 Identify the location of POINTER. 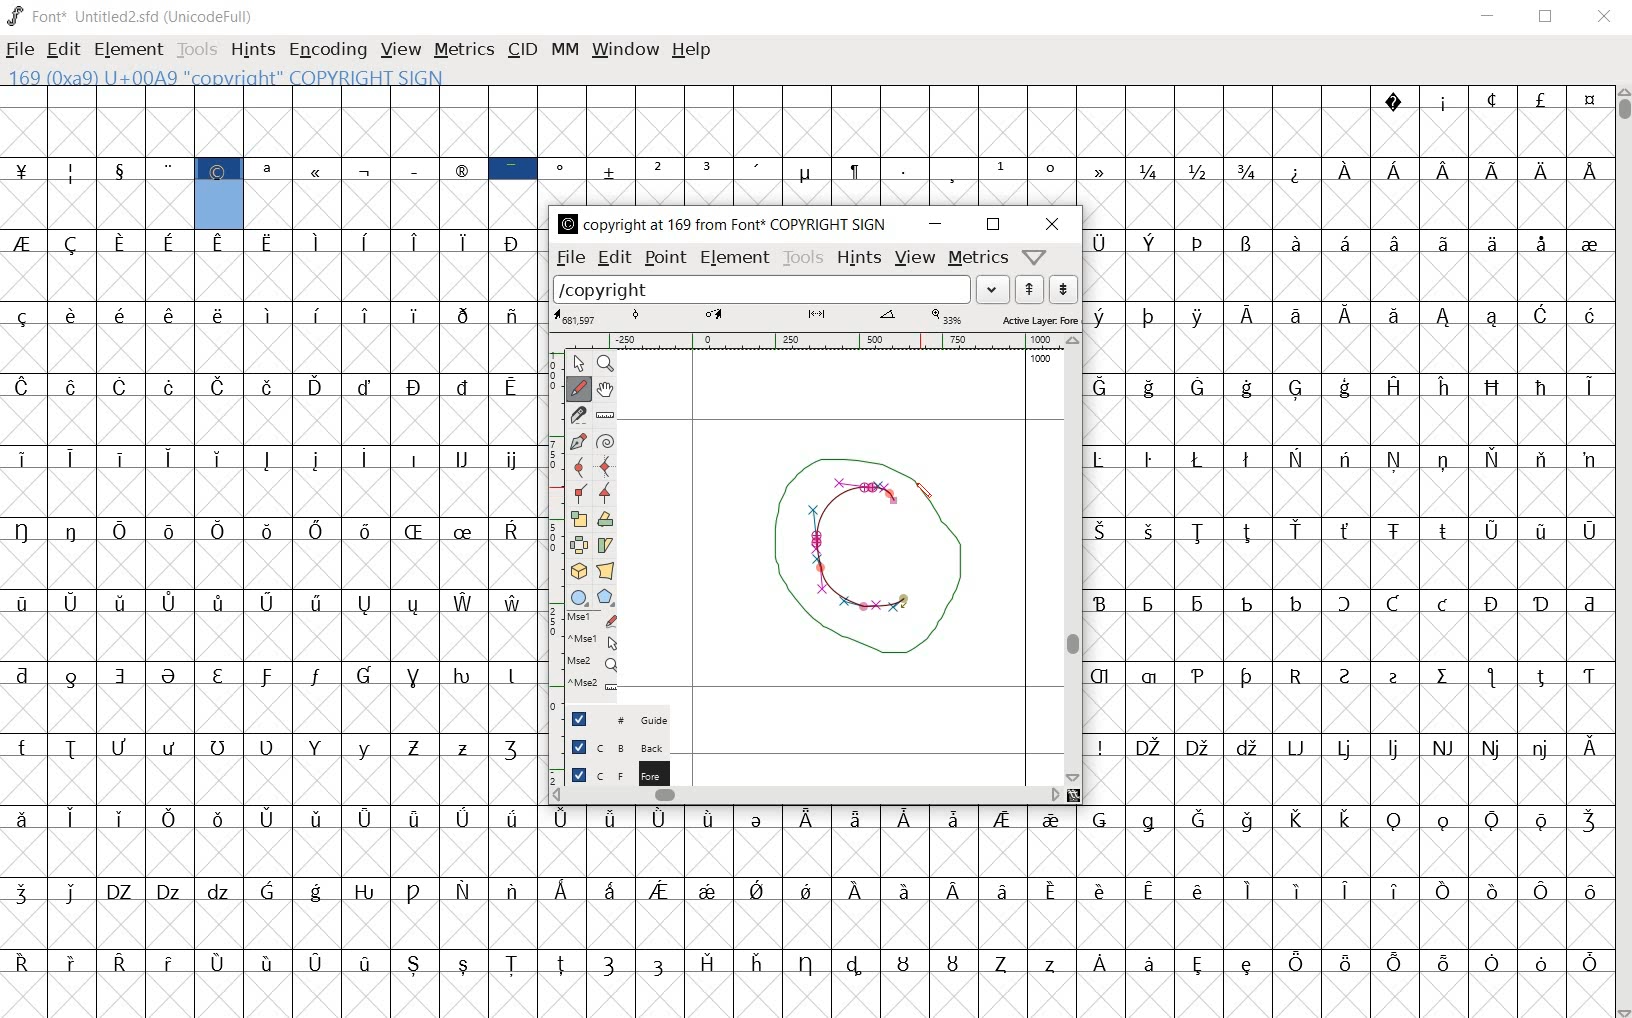
(578, 362).